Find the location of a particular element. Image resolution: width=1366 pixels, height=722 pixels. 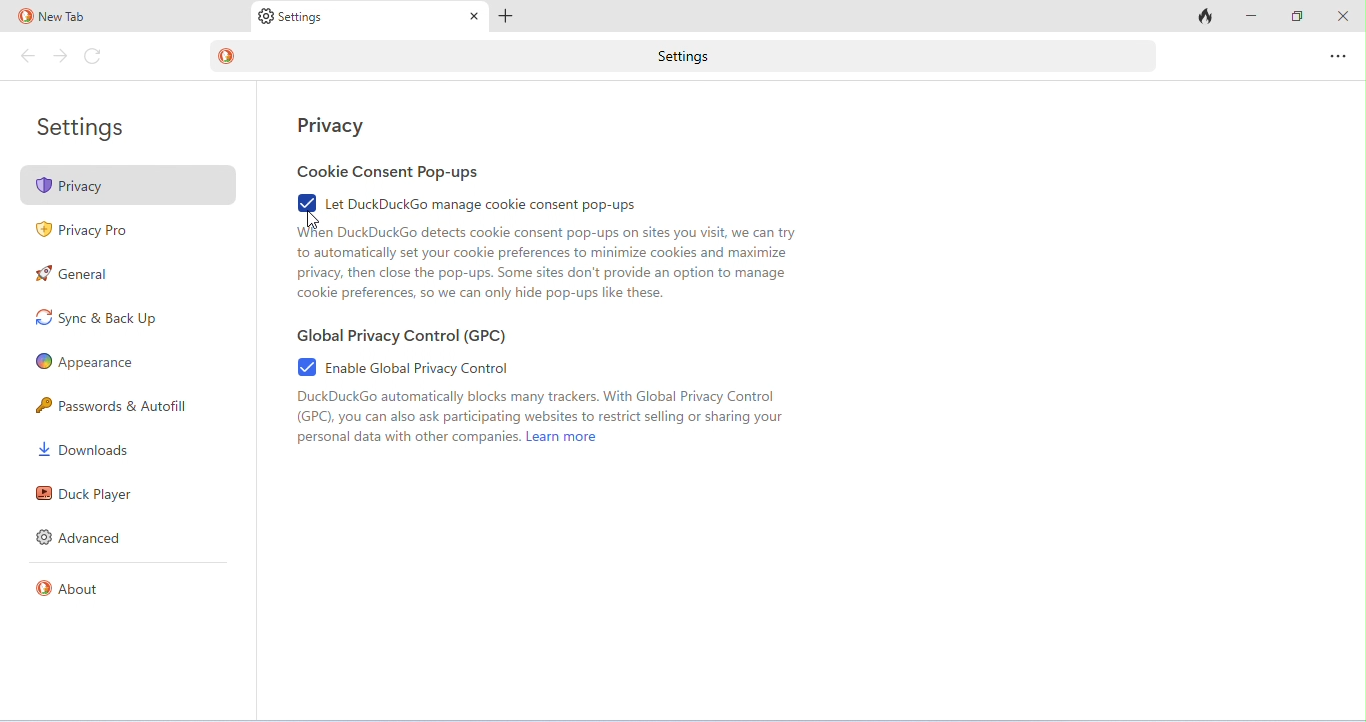

Duckduckgo automatically blocks many trackers. Global privacy control you can also ask participating websites to restrict selling or sharing your is located at coordinates (543, 408).